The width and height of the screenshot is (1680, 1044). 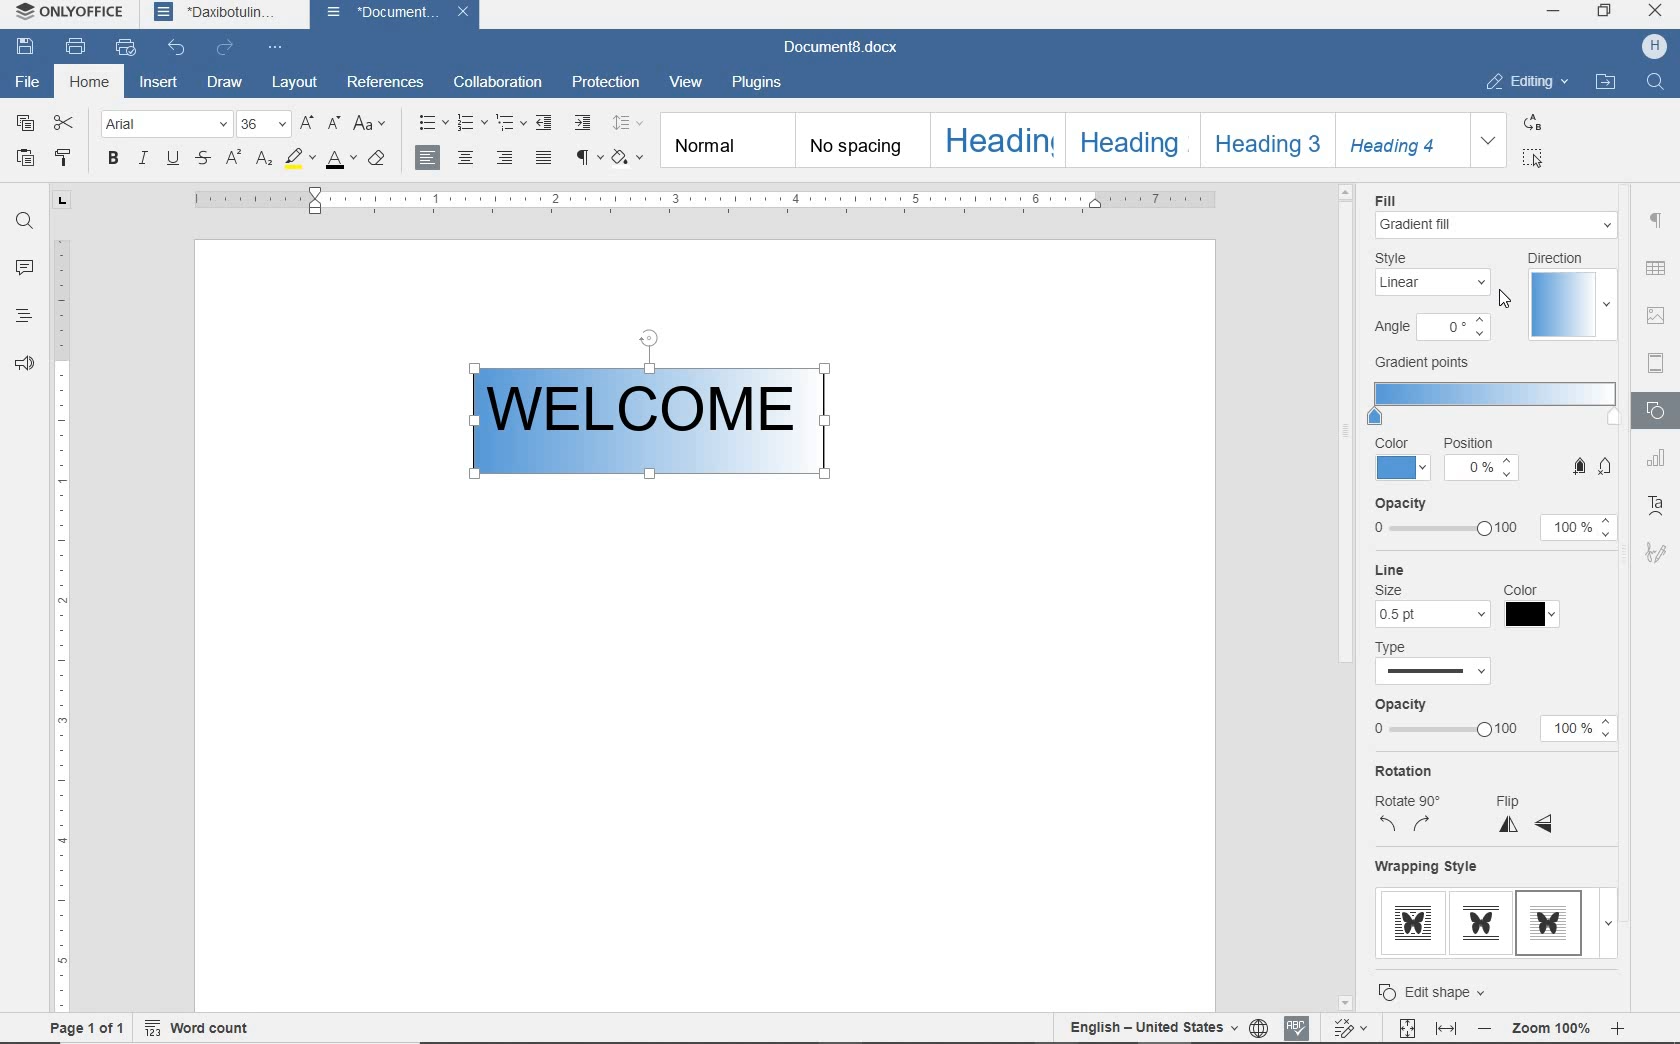 What do you see at coordinates (838, 48) in the screenshot?
I see `Document8.docx` at bounding box center [838, 48].